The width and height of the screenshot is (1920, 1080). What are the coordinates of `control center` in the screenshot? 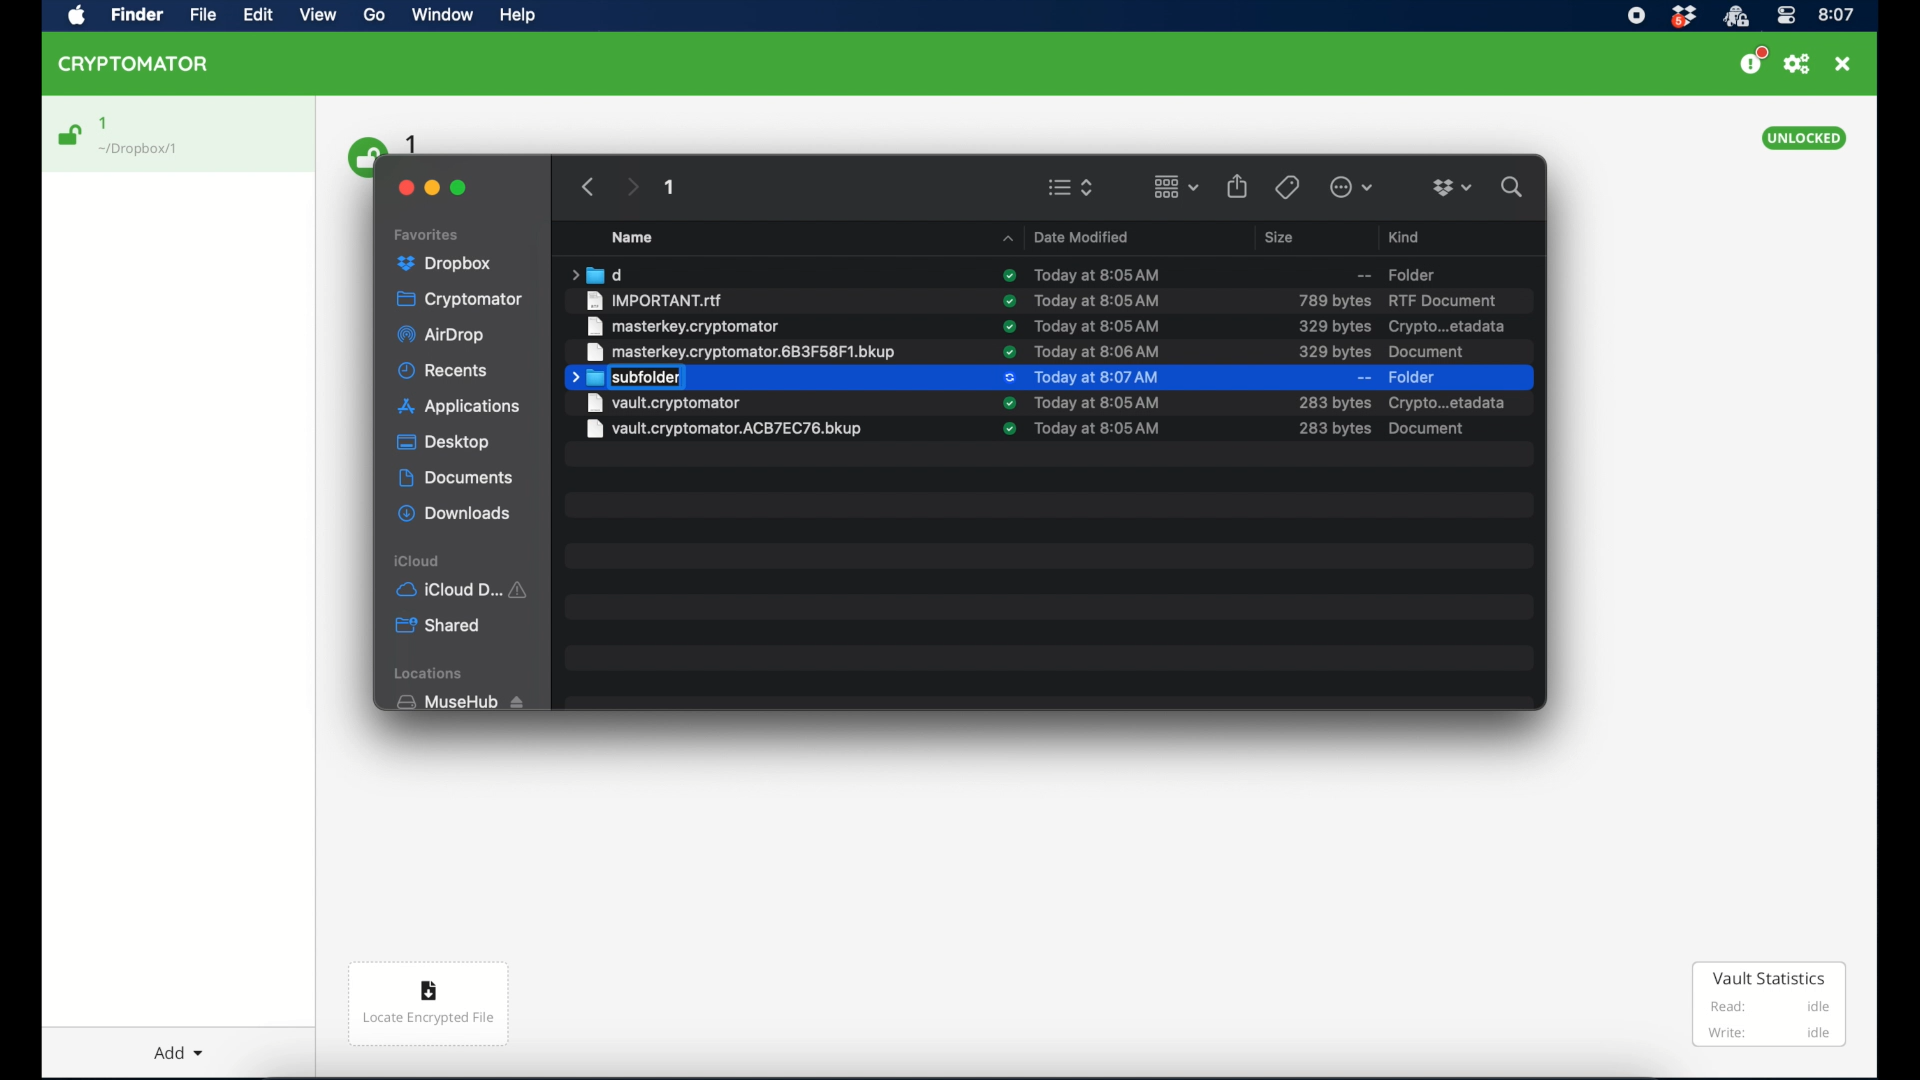 It's located at (1785, 16).